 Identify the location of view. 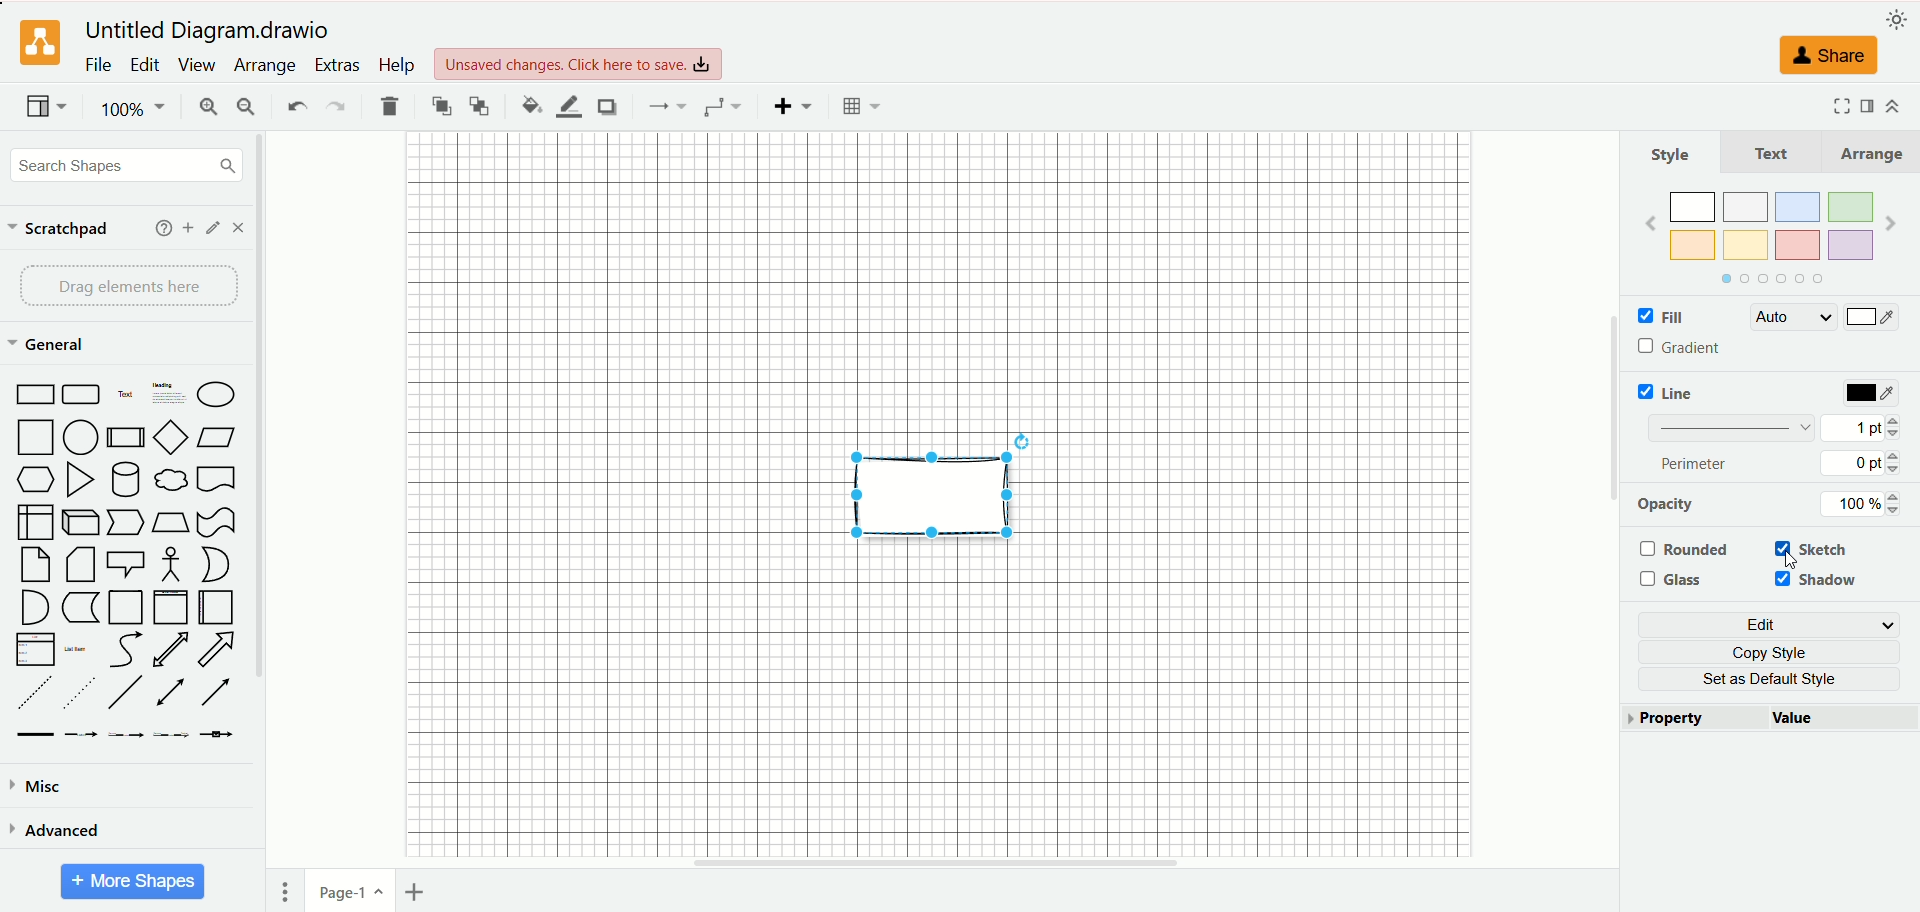
(47, 108).